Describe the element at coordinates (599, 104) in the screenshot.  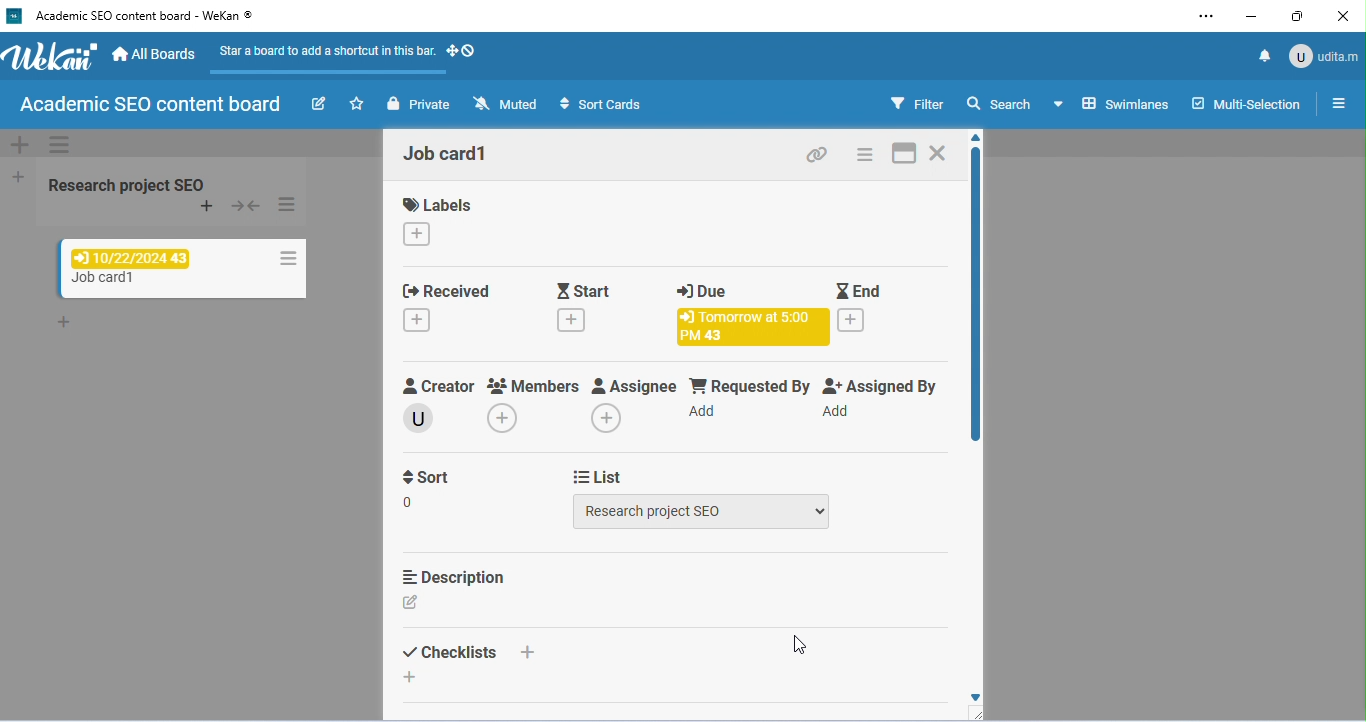
I see `sort cards` at that location.